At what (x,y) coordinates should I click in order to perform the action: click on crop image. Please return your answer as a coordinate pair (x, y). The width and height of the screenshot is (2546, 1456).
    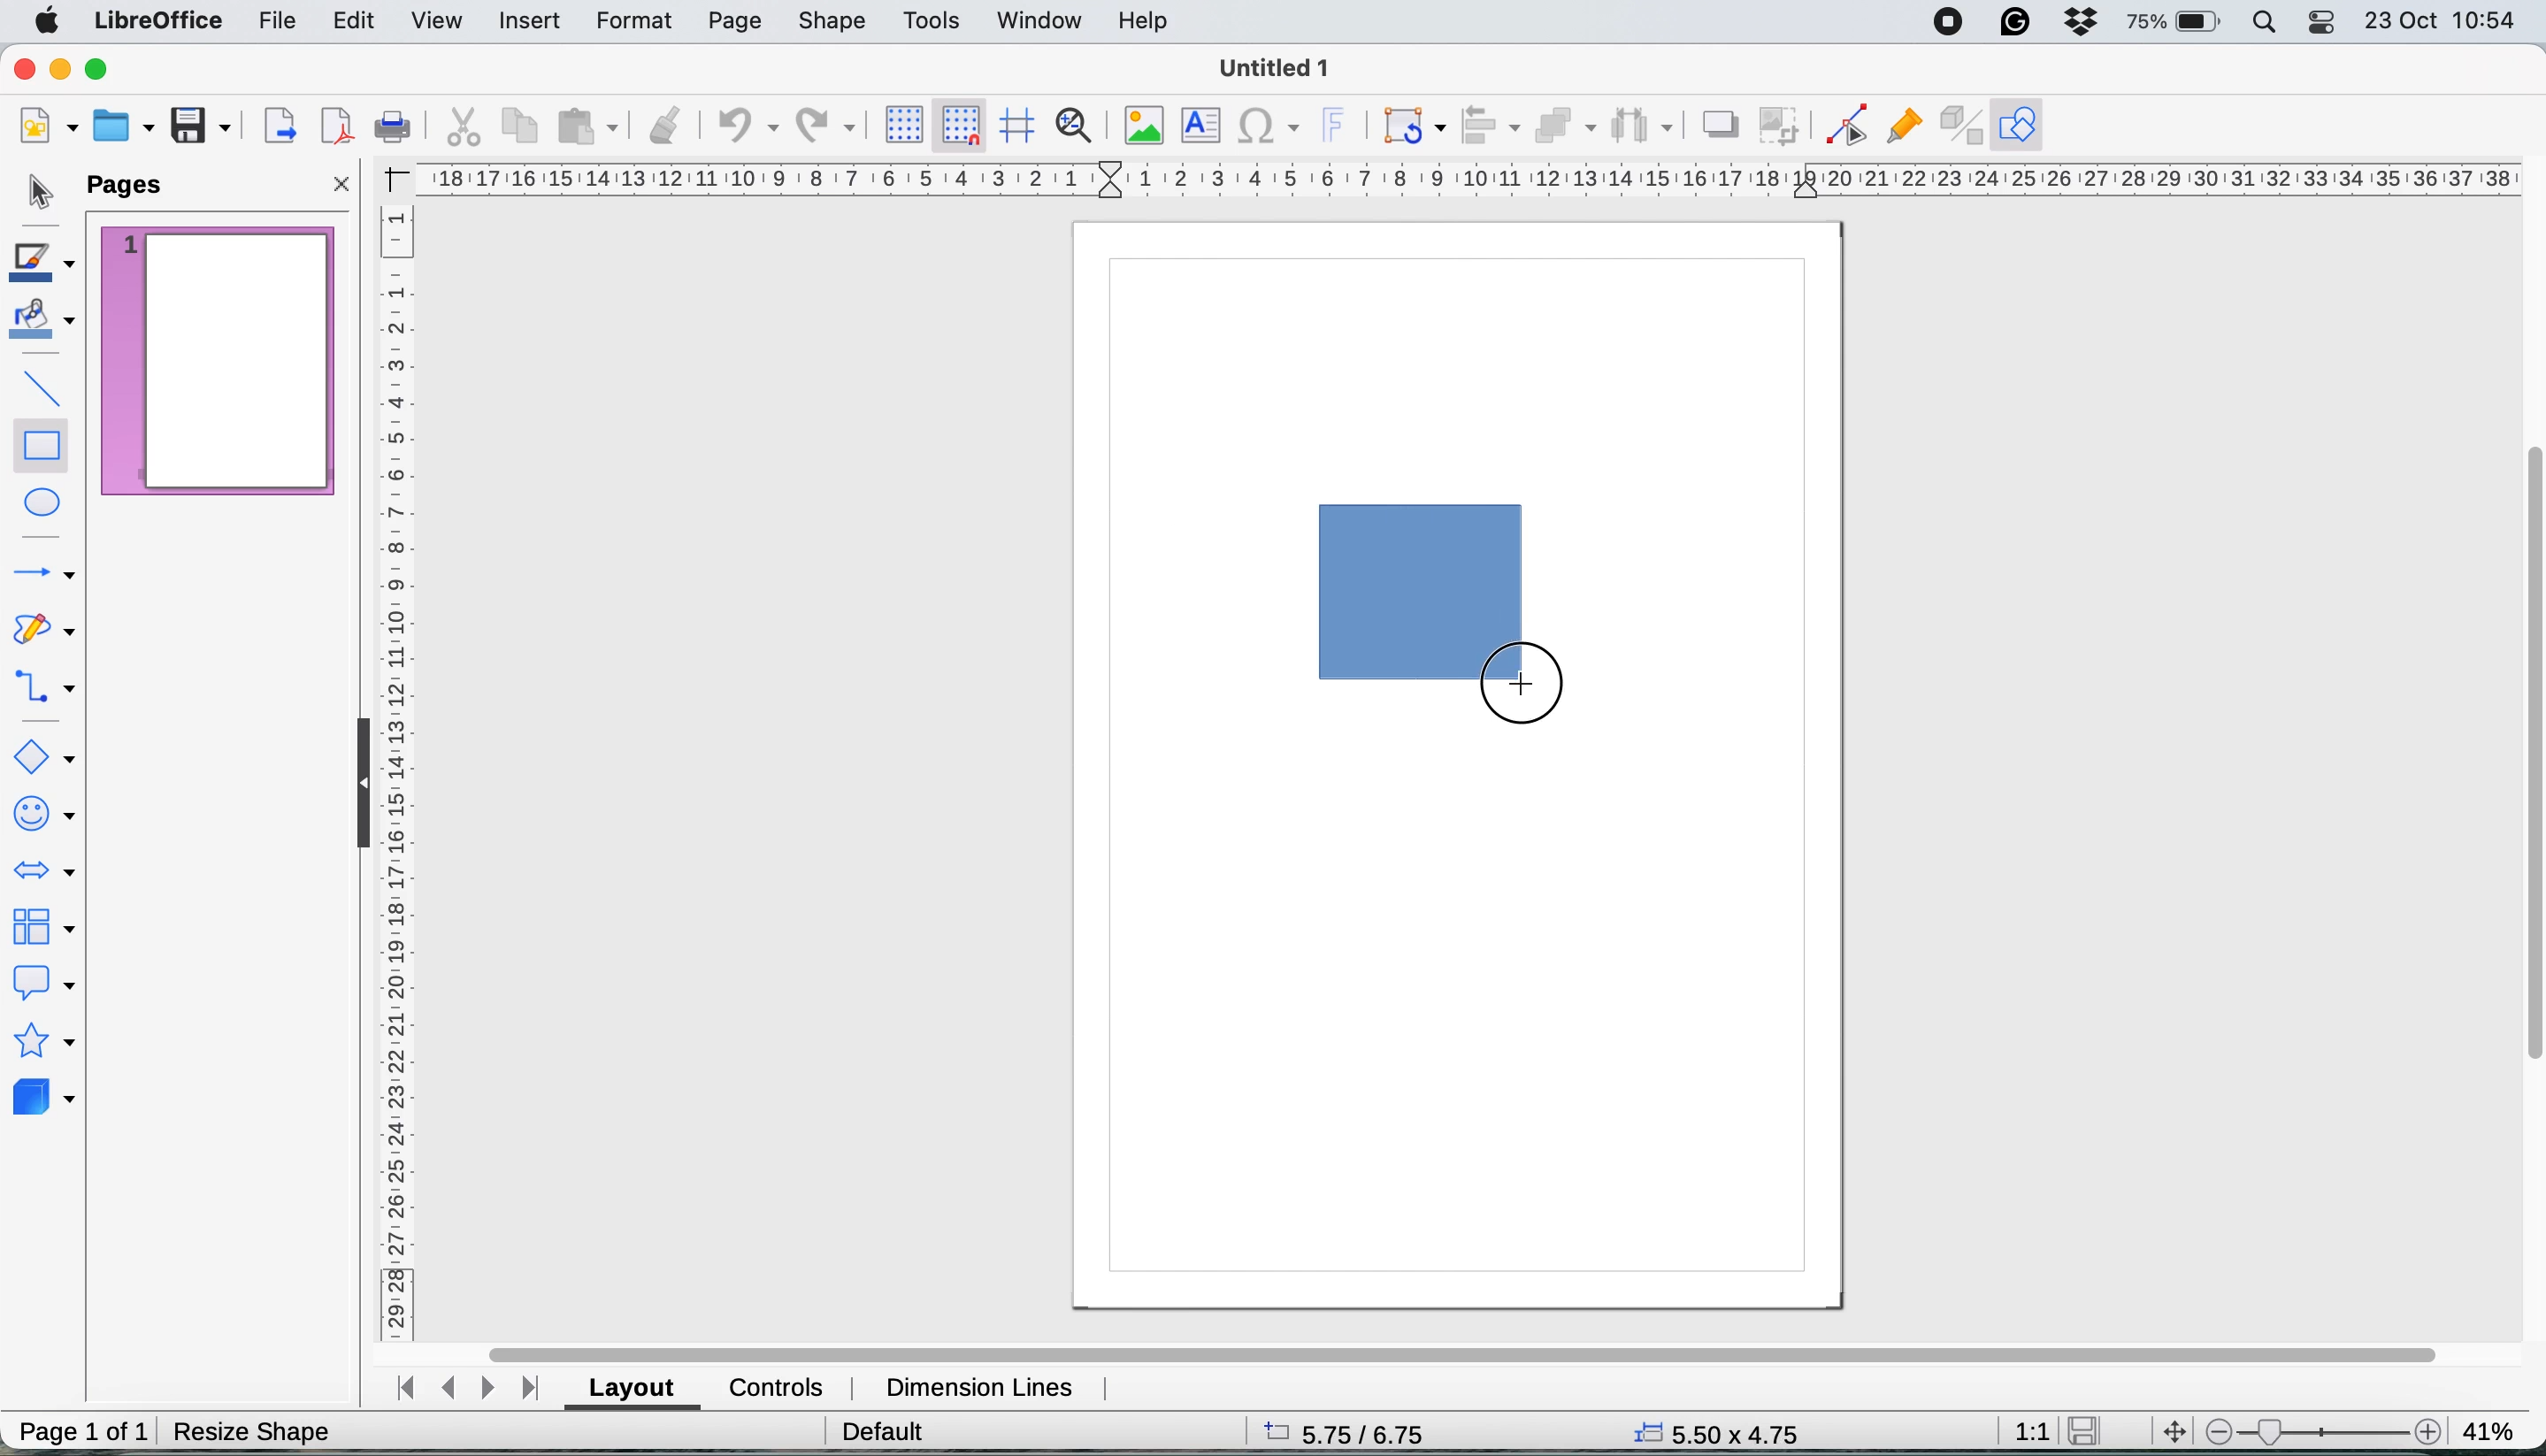
    Looking at the image, I should click on (1780, 127).